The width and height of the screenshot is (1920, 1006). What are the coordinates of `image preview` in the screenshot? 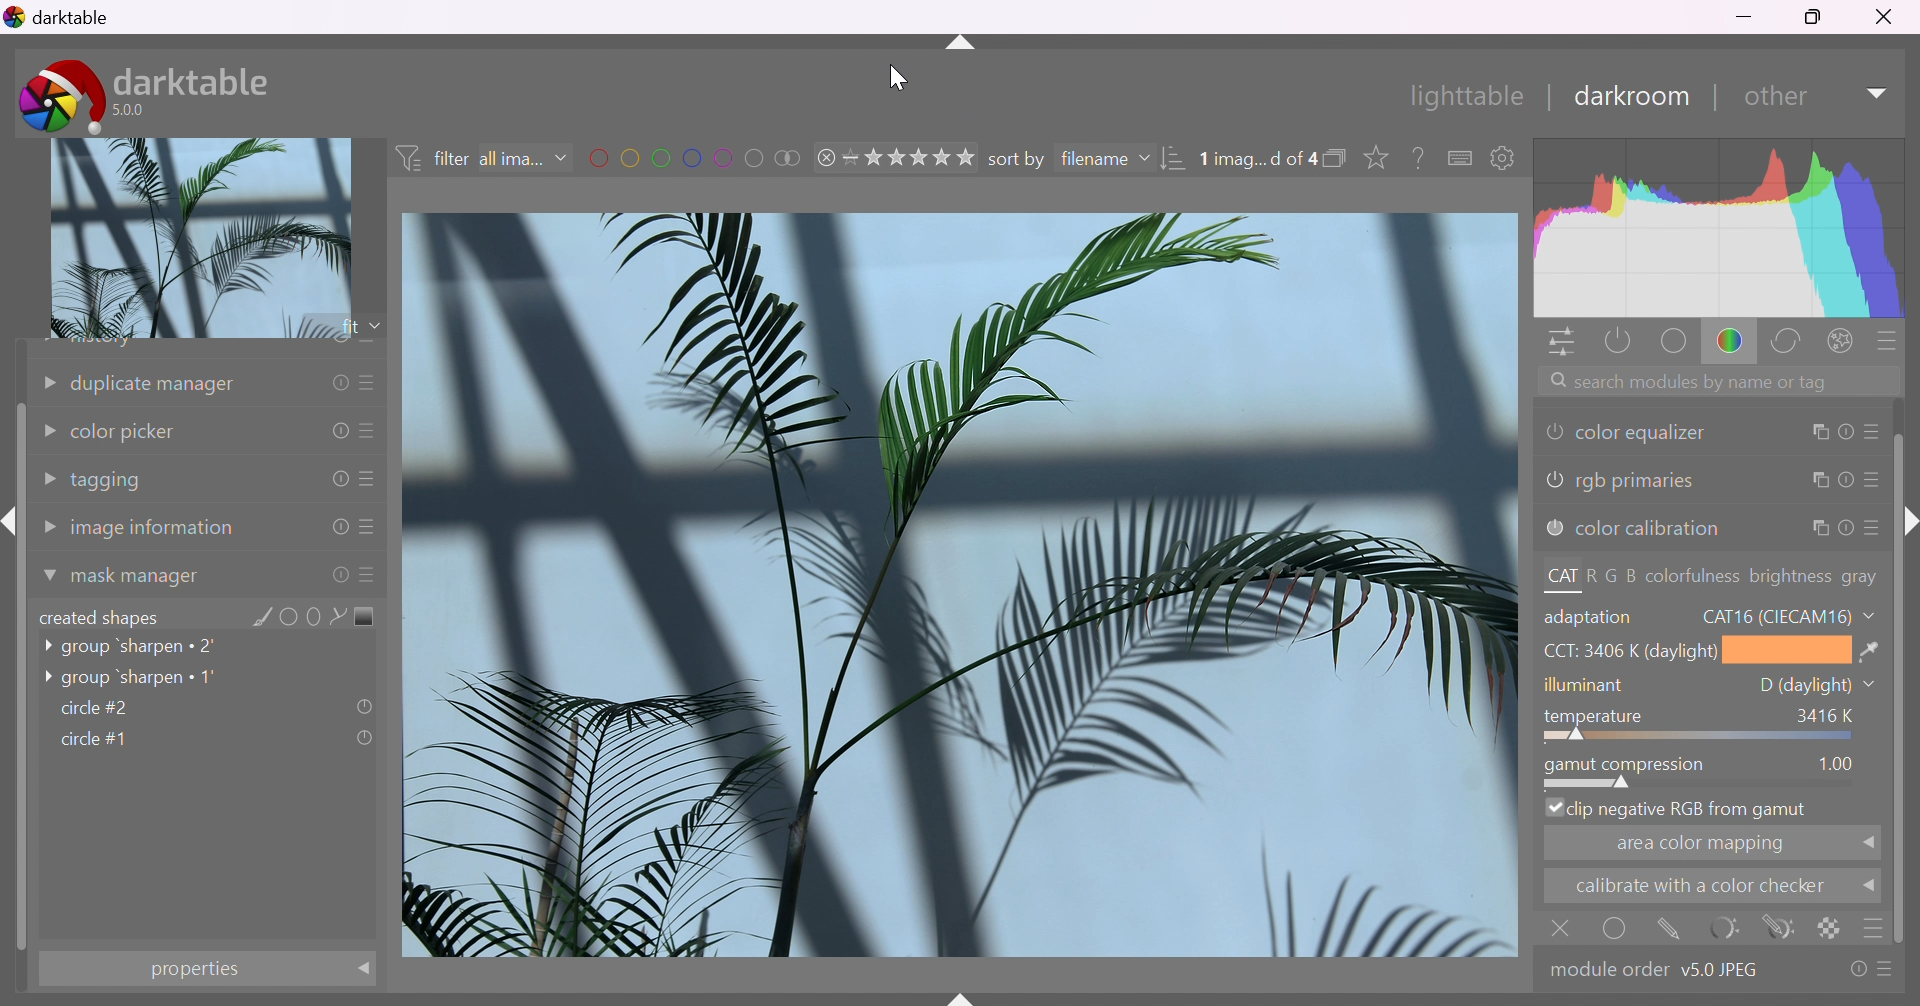 It's located at (203, 240).